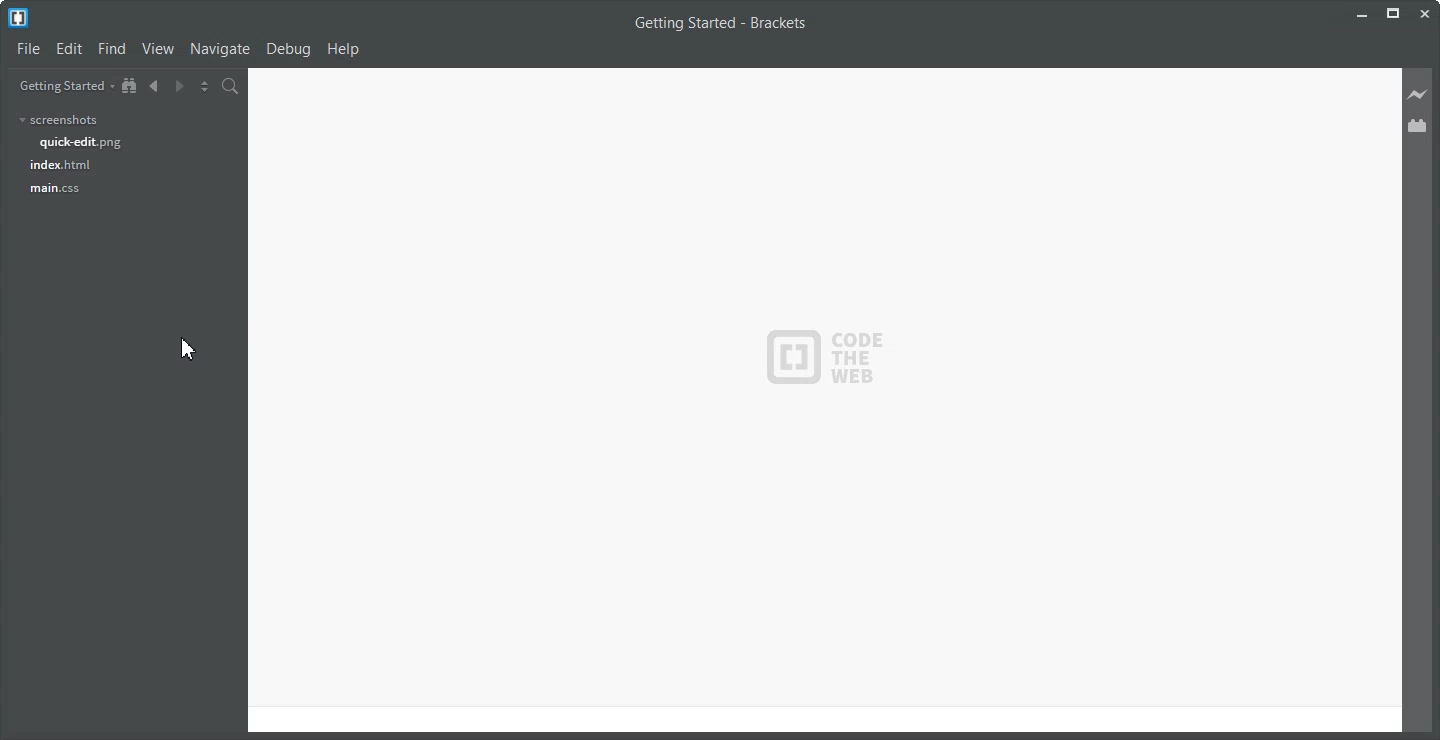  I want to click on Extension Manager, so click(1419, 125).